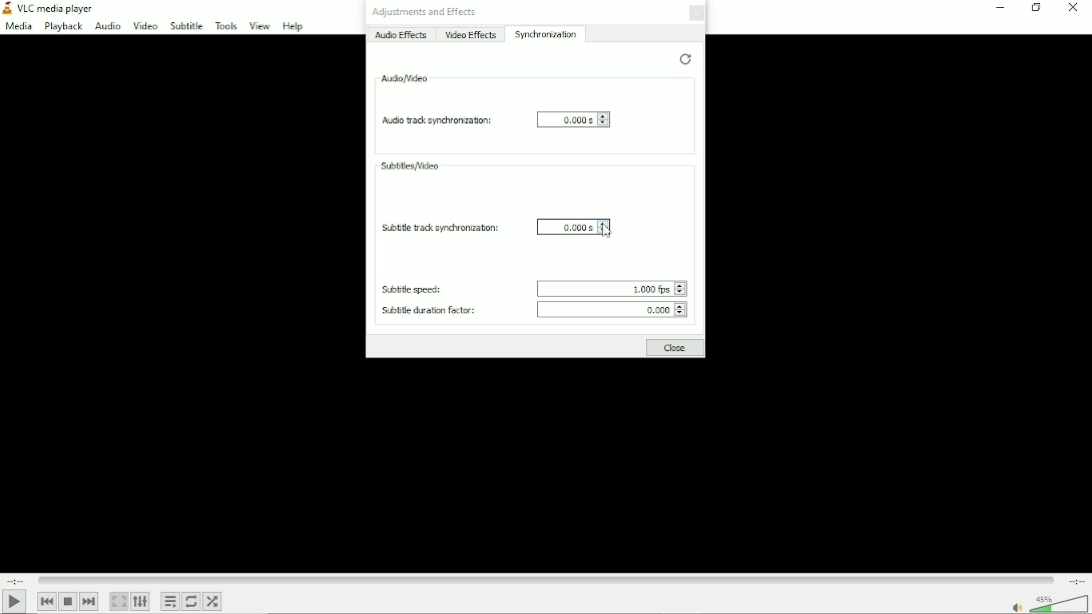  What do you see at coordinates (402, 36) in the screenshot?
I see `Audio effects` at bounding box center [402, 36].